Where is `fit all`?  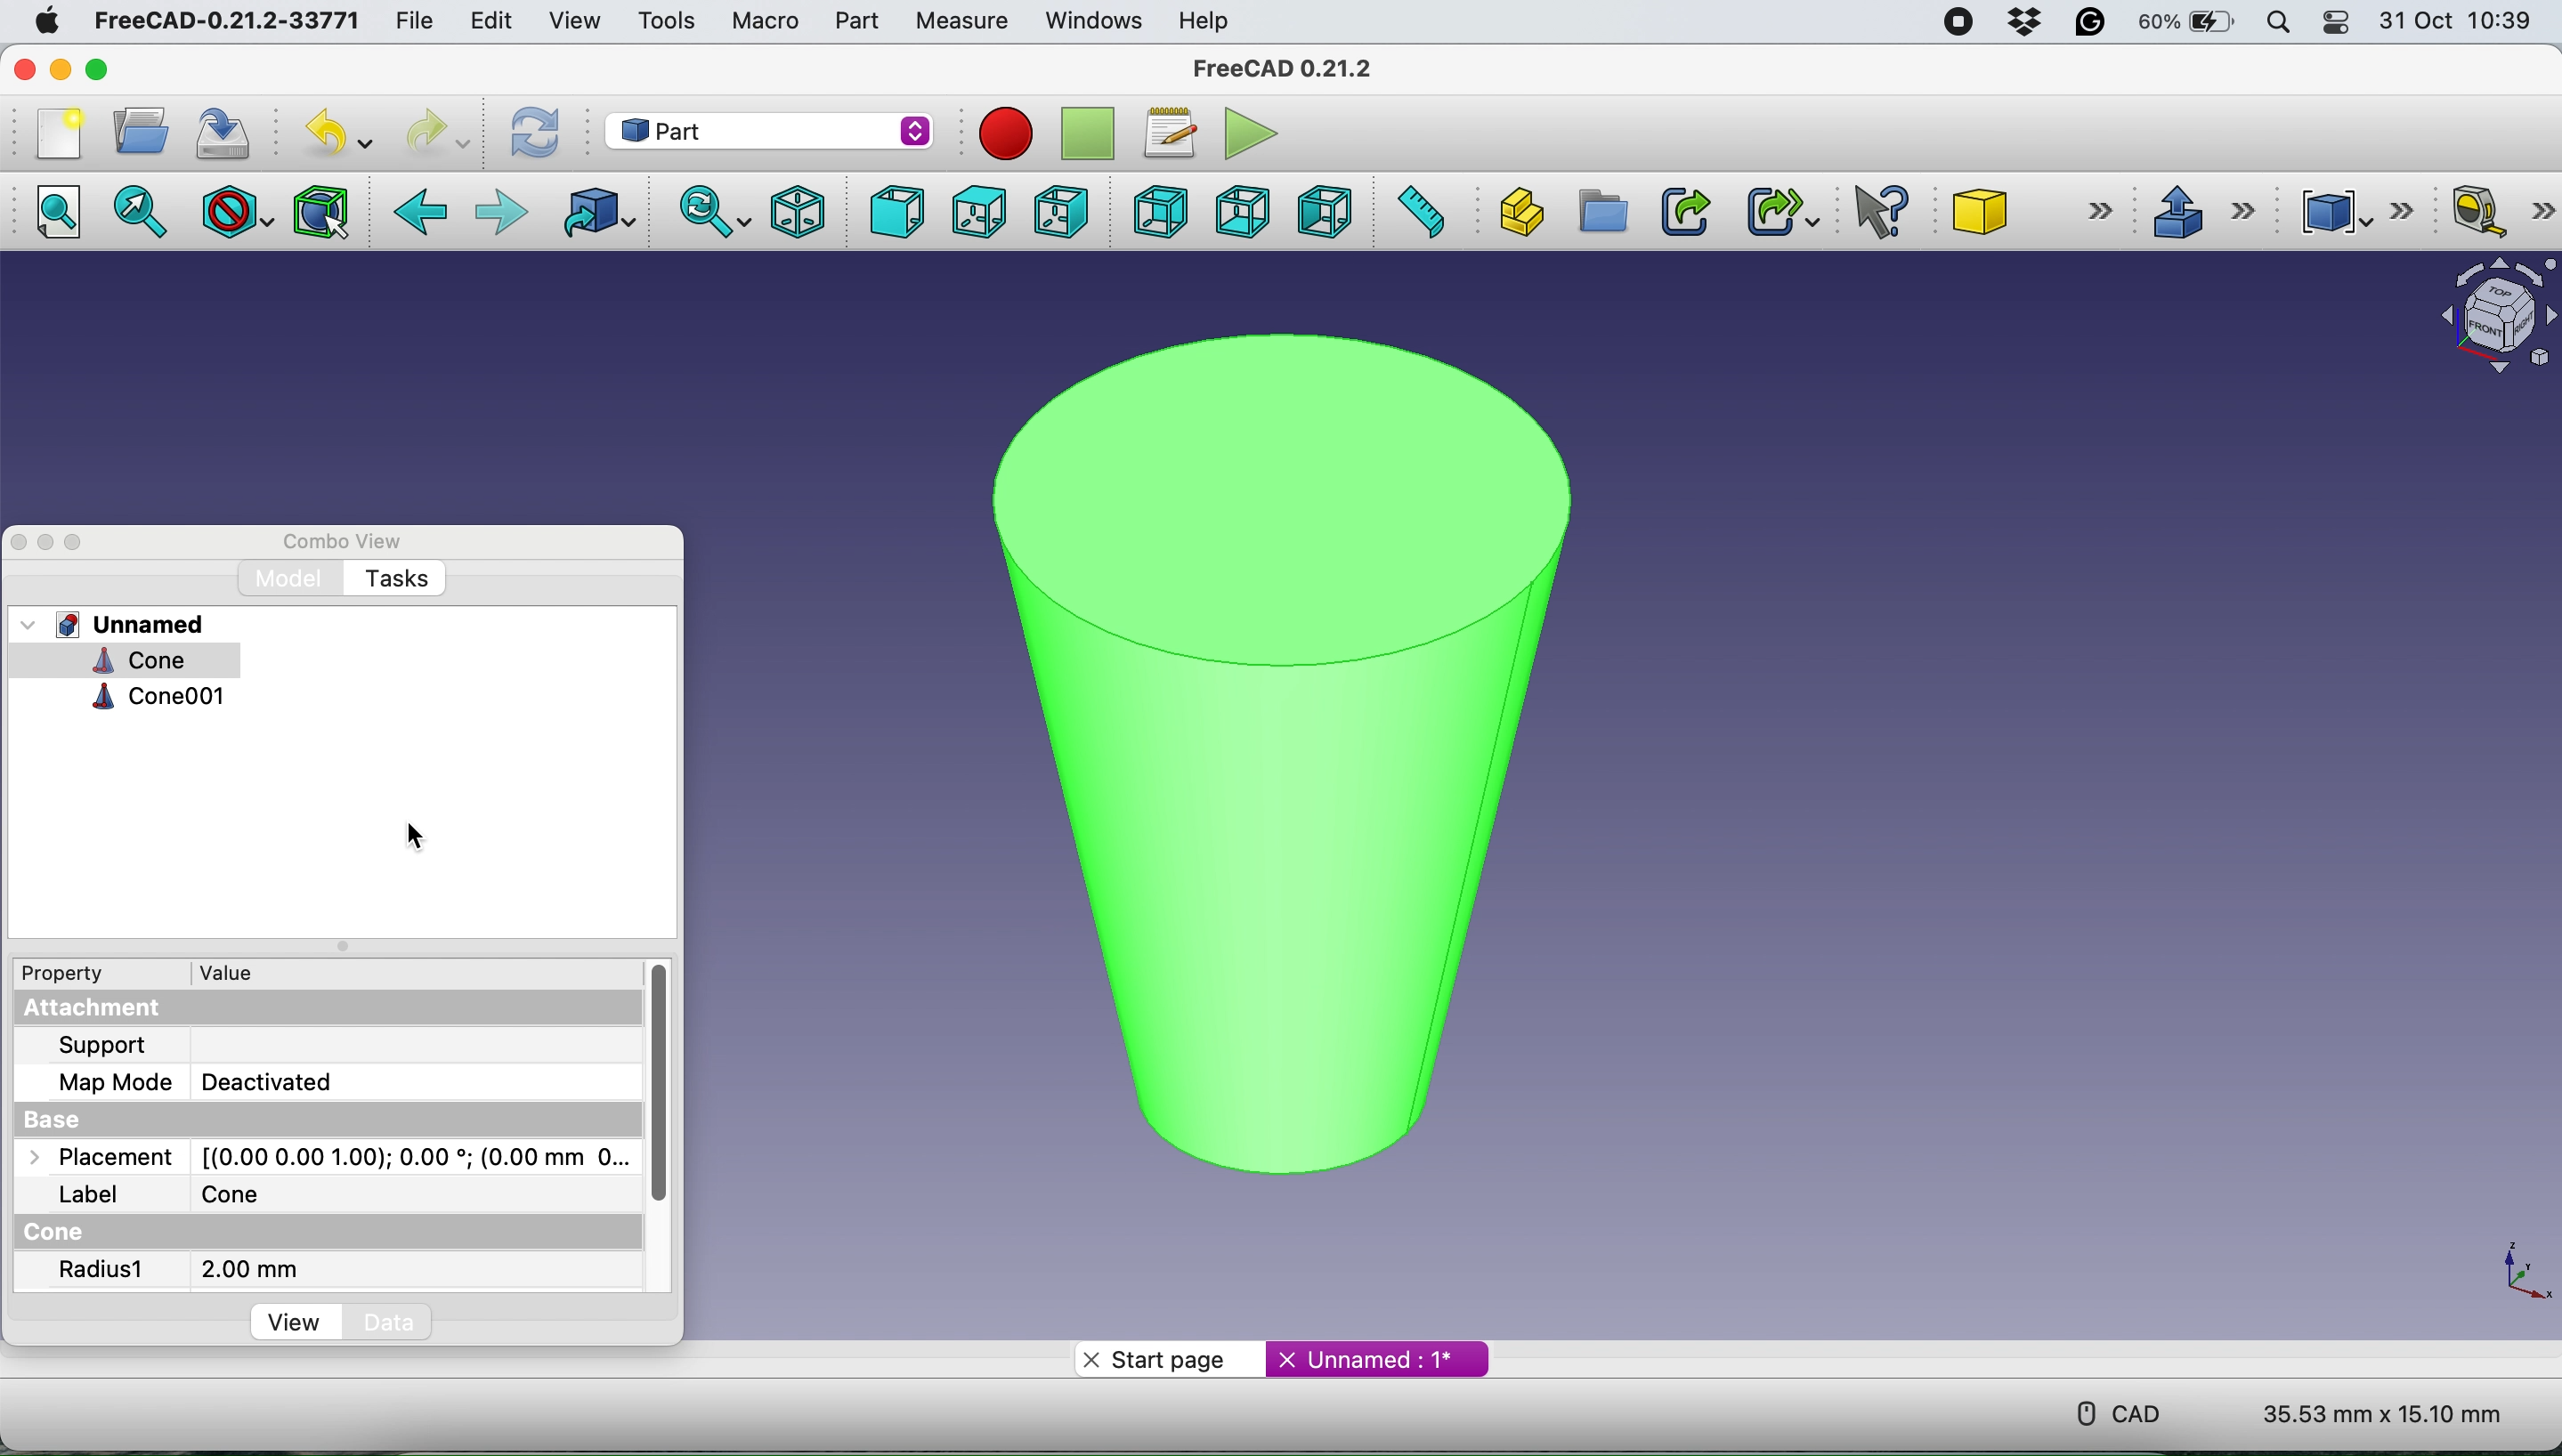
fit all is located at coordinates (65, 218).